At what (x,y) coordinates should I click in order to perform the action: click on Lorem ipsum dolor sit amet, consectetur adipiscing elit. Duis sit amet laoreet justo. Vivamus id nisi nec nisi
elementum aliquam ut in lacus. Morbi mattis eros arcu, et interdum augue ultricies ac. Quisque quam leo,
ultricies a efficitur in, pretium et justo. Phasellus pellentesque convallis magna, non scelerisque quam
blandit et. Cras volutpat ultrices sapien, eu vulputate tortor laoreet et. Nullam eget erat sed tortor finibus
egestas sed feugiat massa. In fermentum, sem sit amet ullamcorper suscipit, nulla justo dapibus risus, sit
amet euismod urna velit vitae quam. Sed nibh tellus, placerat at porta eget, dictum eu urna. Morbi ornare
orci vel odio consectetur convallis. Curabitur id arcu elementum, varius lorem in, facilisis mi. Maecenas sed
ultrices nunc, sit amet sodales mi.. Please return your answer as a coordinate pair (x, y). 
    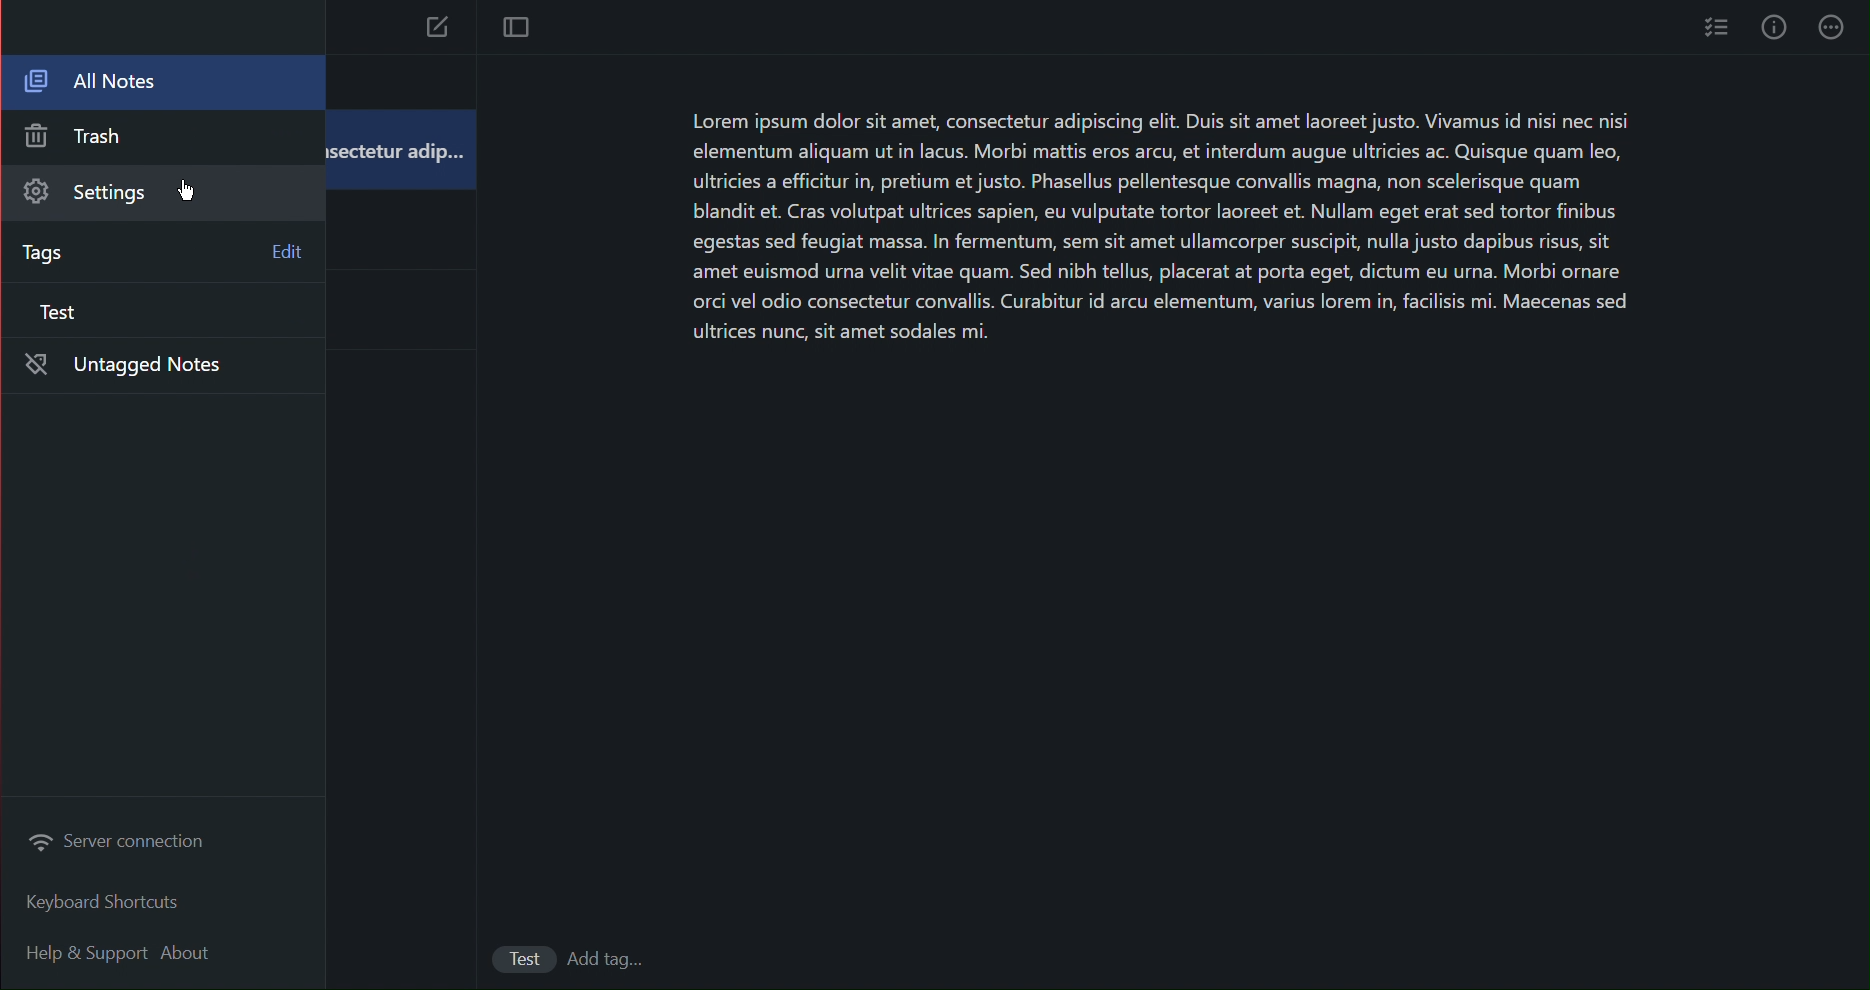
    Looking at the image, I should click on (1148, 232).